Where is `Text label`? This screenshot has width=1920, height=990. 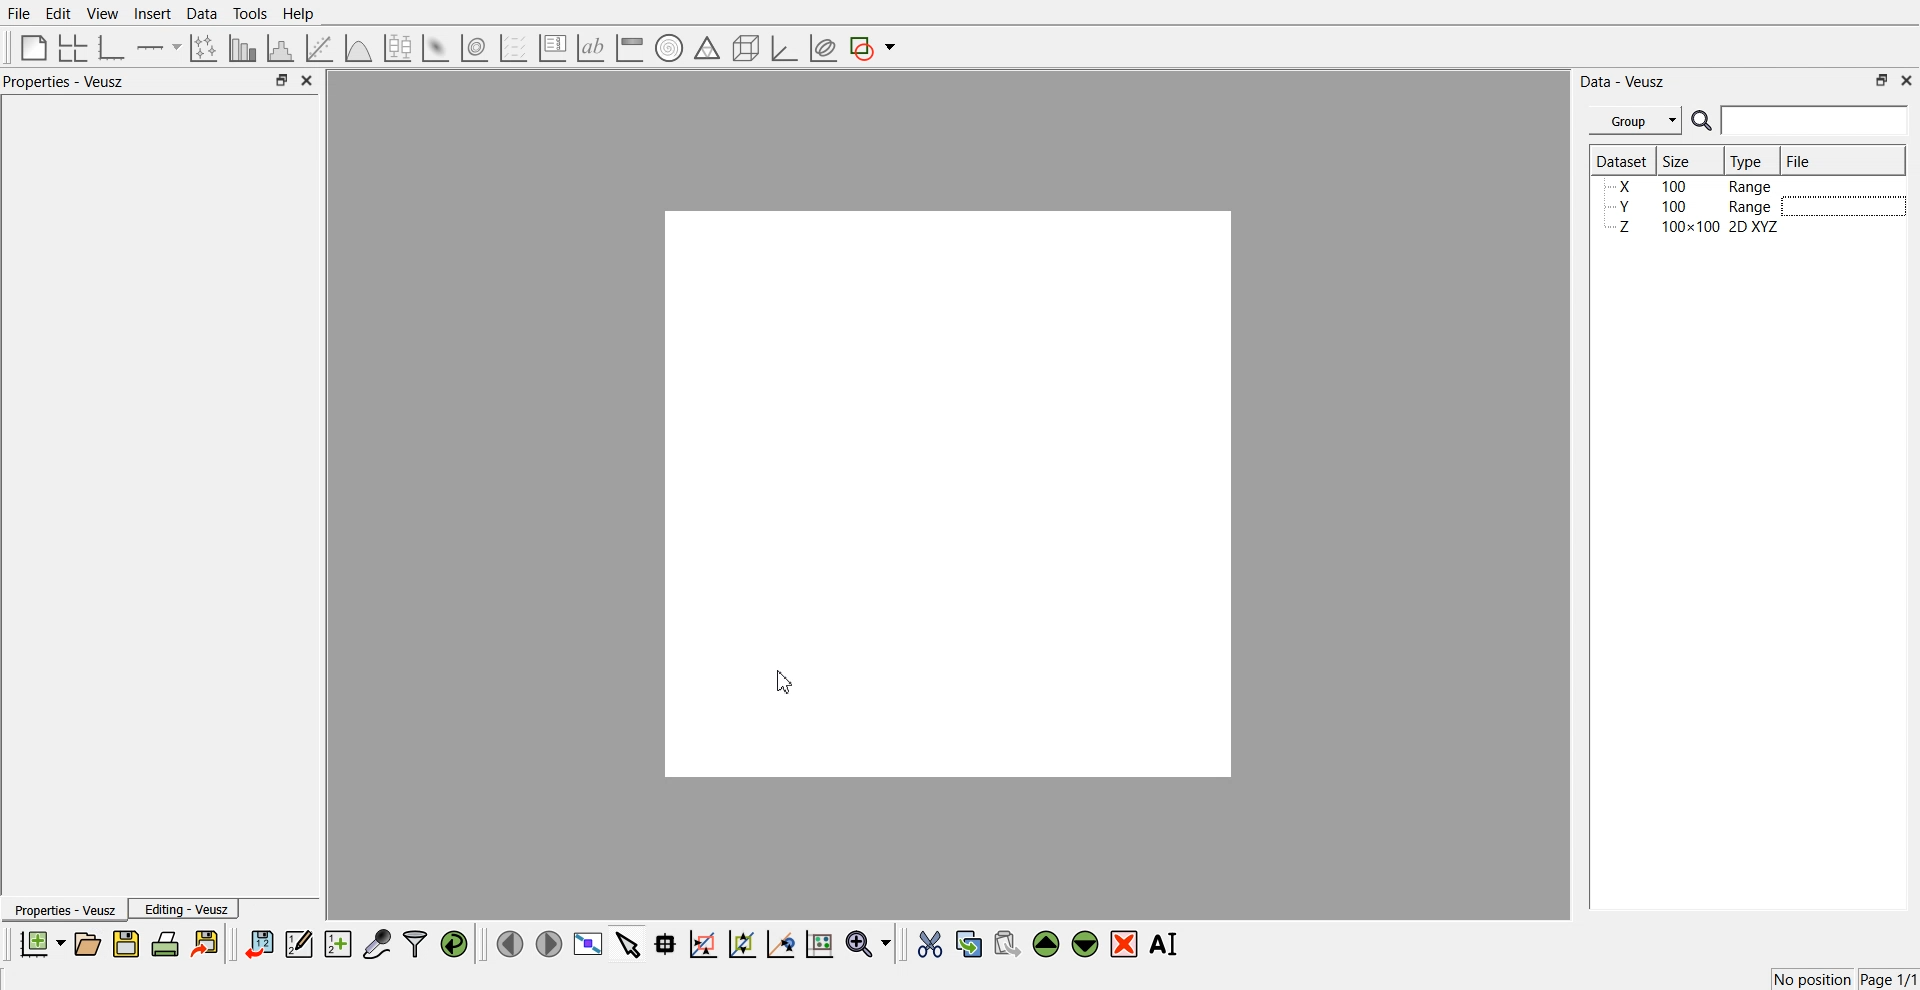
Text label is located at coordinates (591, 48).